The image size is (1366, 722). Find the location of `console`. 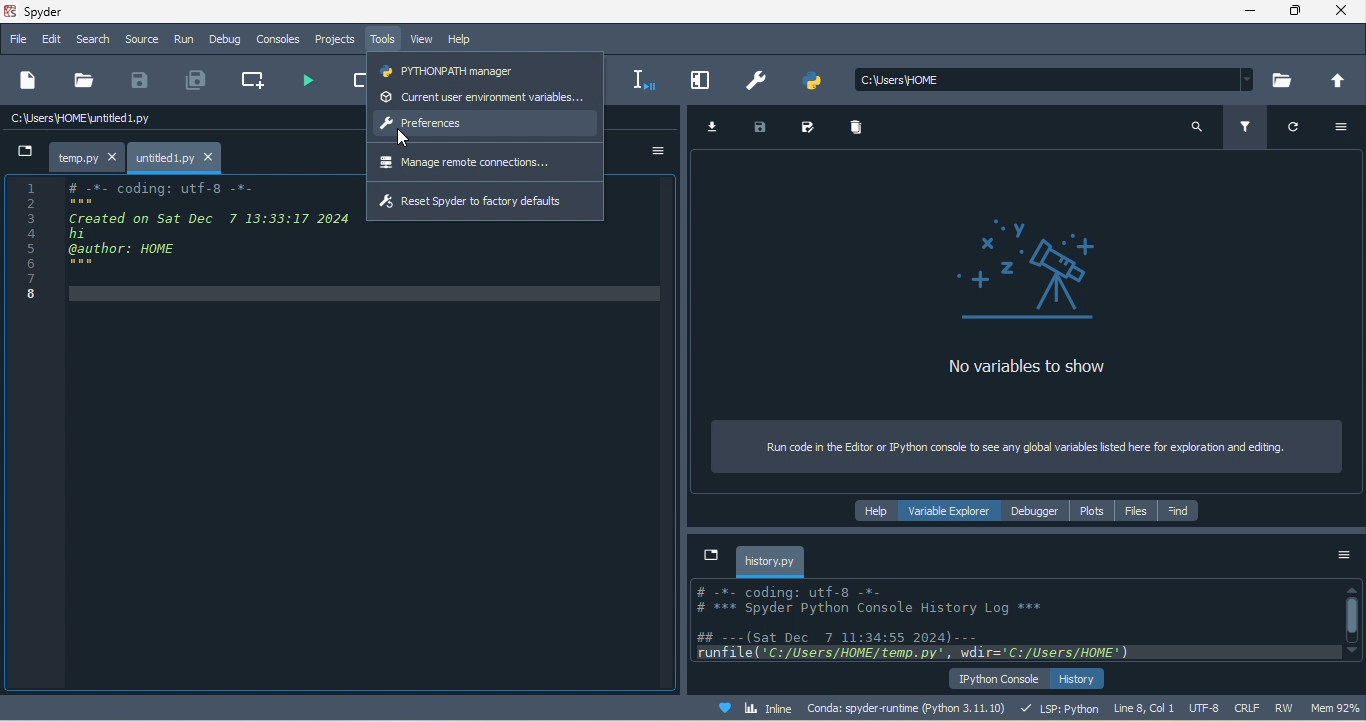

console is located at coordinates (280, 39).